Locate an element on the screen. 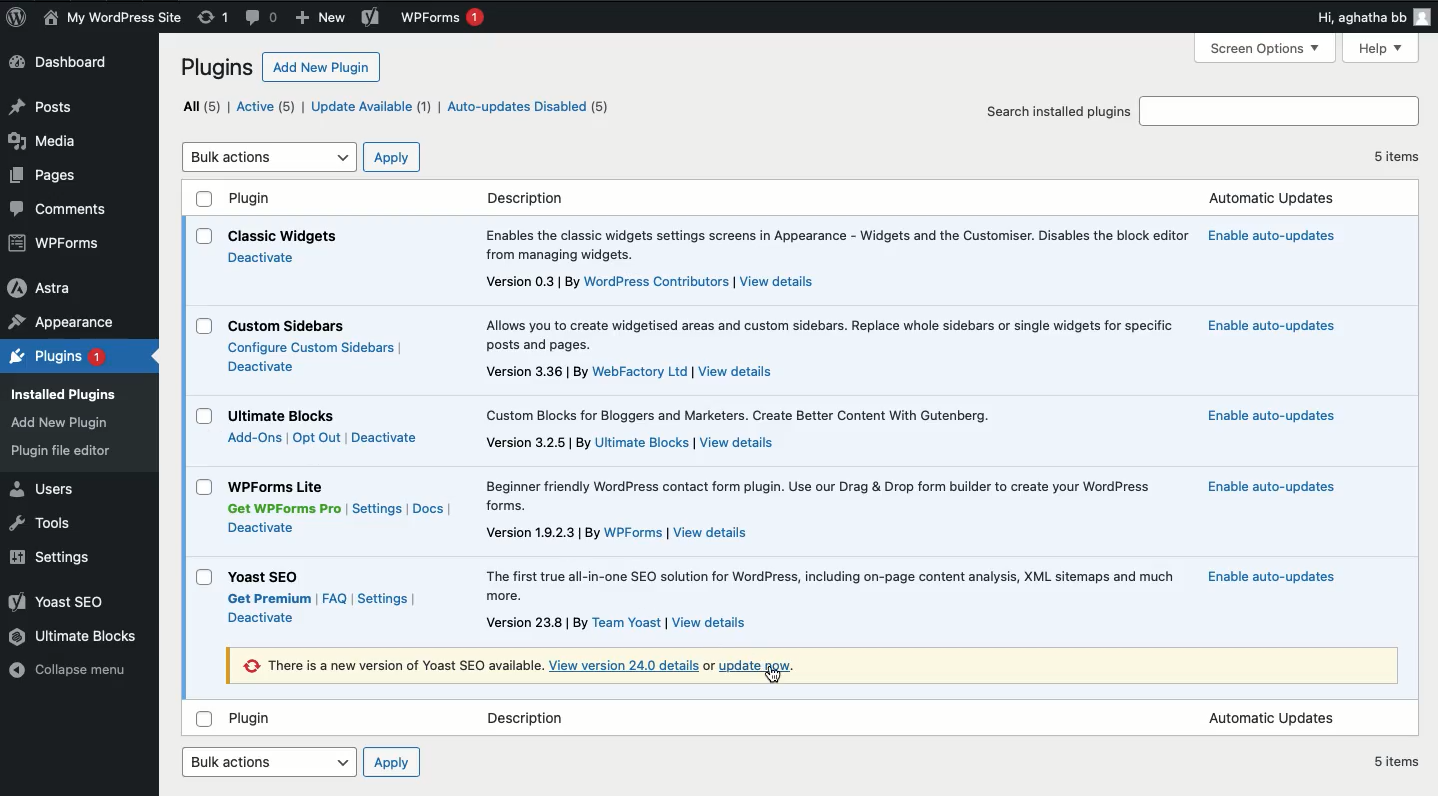 Image resolution: width=1438 pixels, height=796 pixels. Enable auto updates is located at coordinates (1275, 487).